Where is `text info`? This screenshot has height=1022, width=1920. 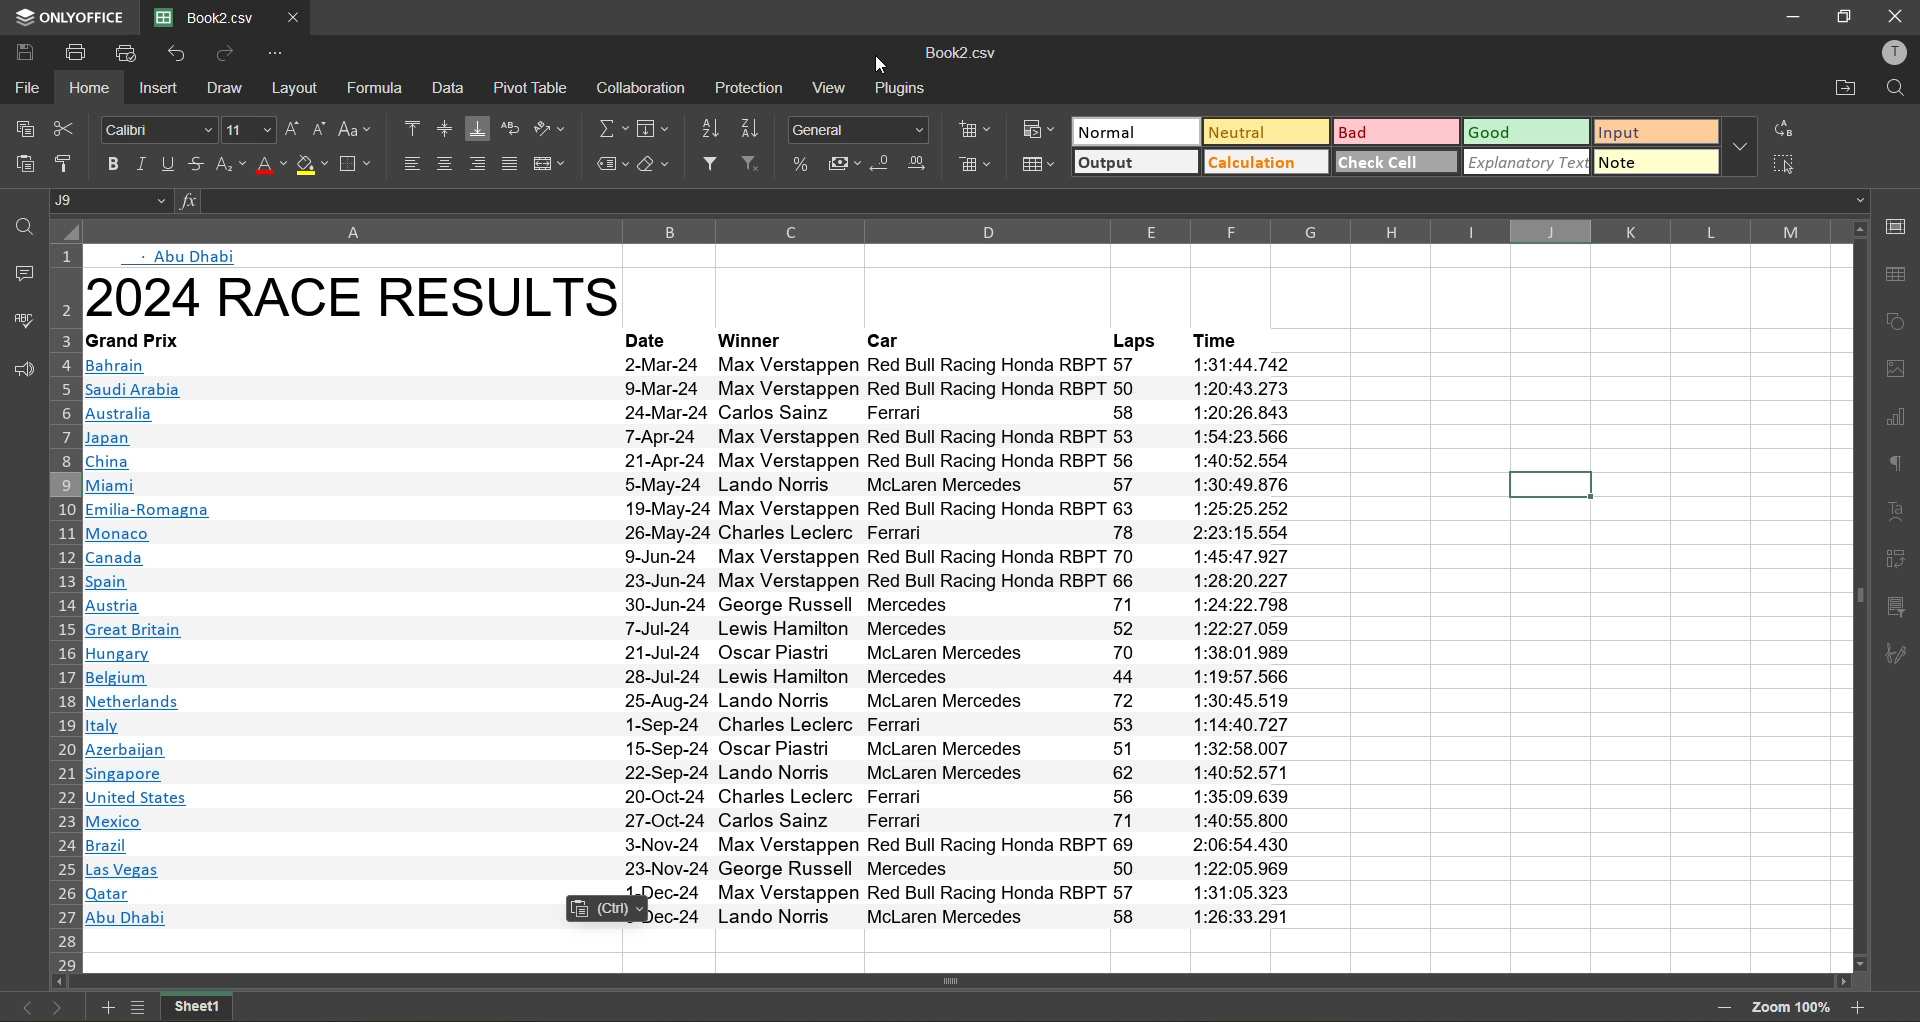 text info is located at coordinates (695, 461).